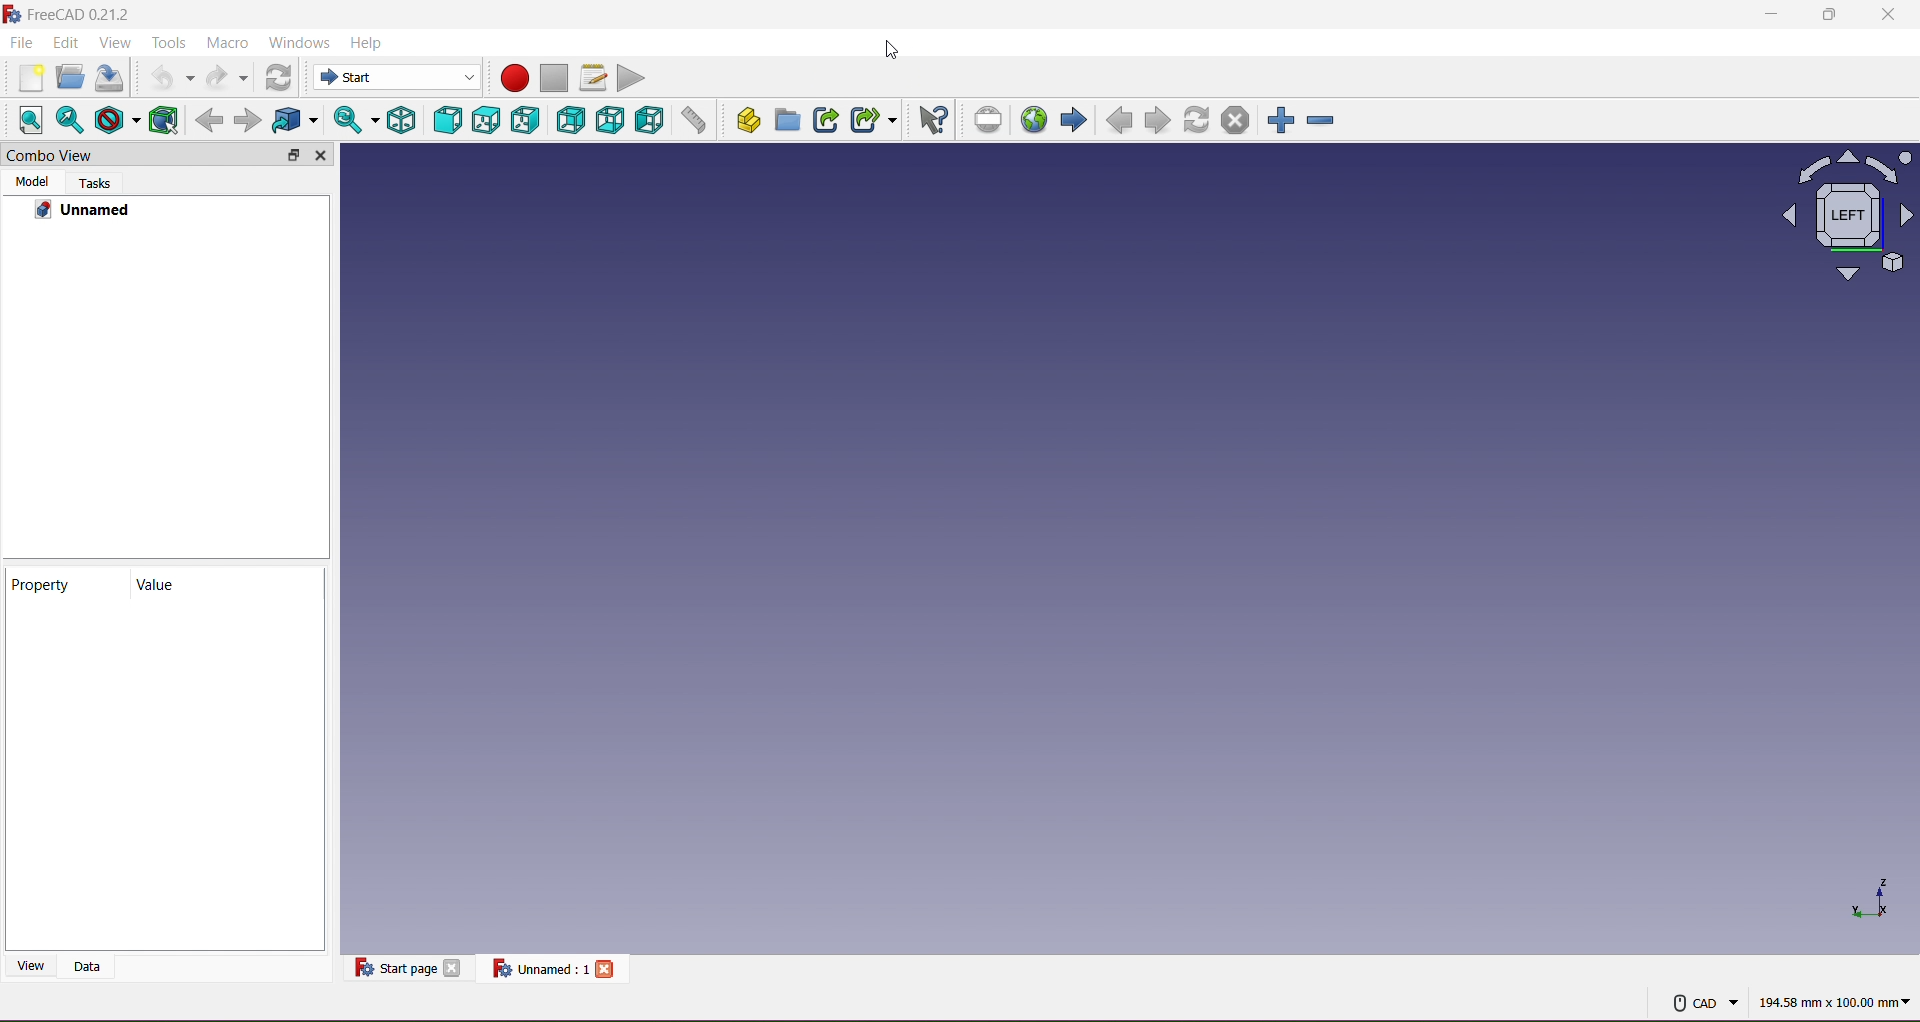 The height and width of the screenshot is (1022, 1920). Describe the element at coordinates (1883, 900) in the screenshot. I see `Axis` at that location.